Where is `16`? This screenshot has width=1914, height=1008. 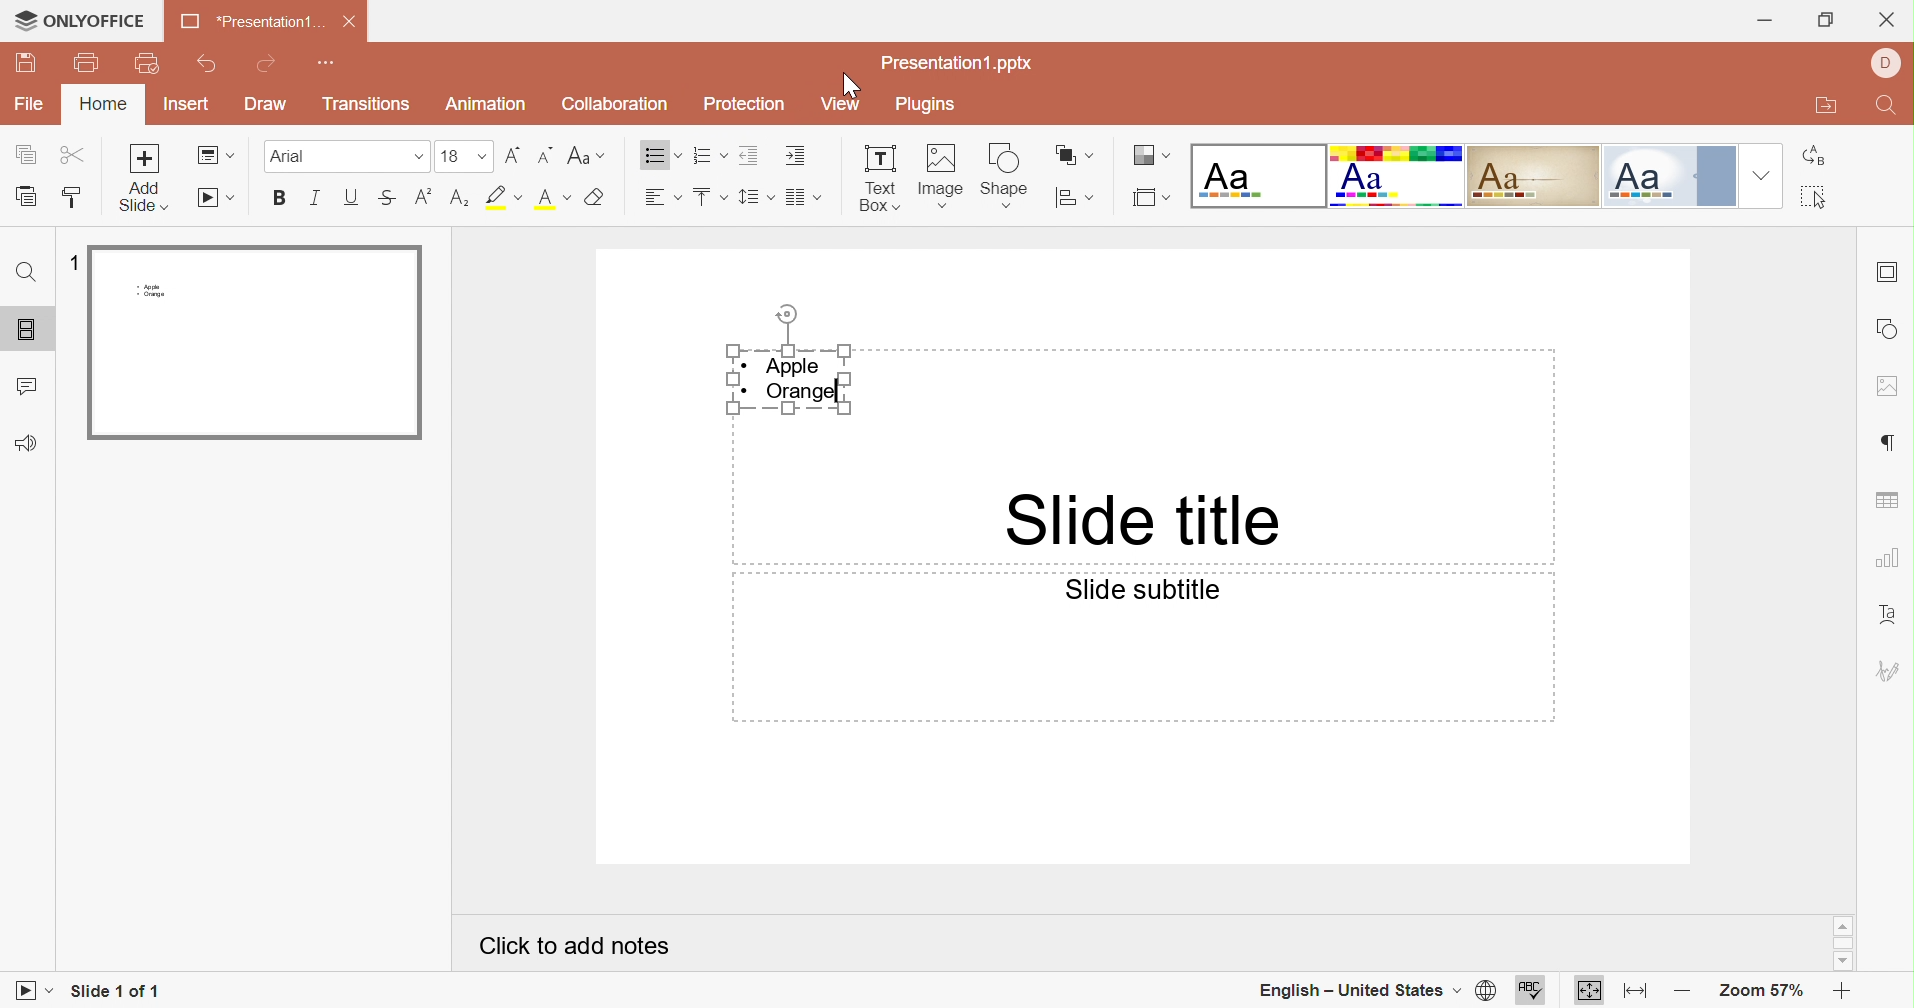
16 is located at coordinates (453, 156).